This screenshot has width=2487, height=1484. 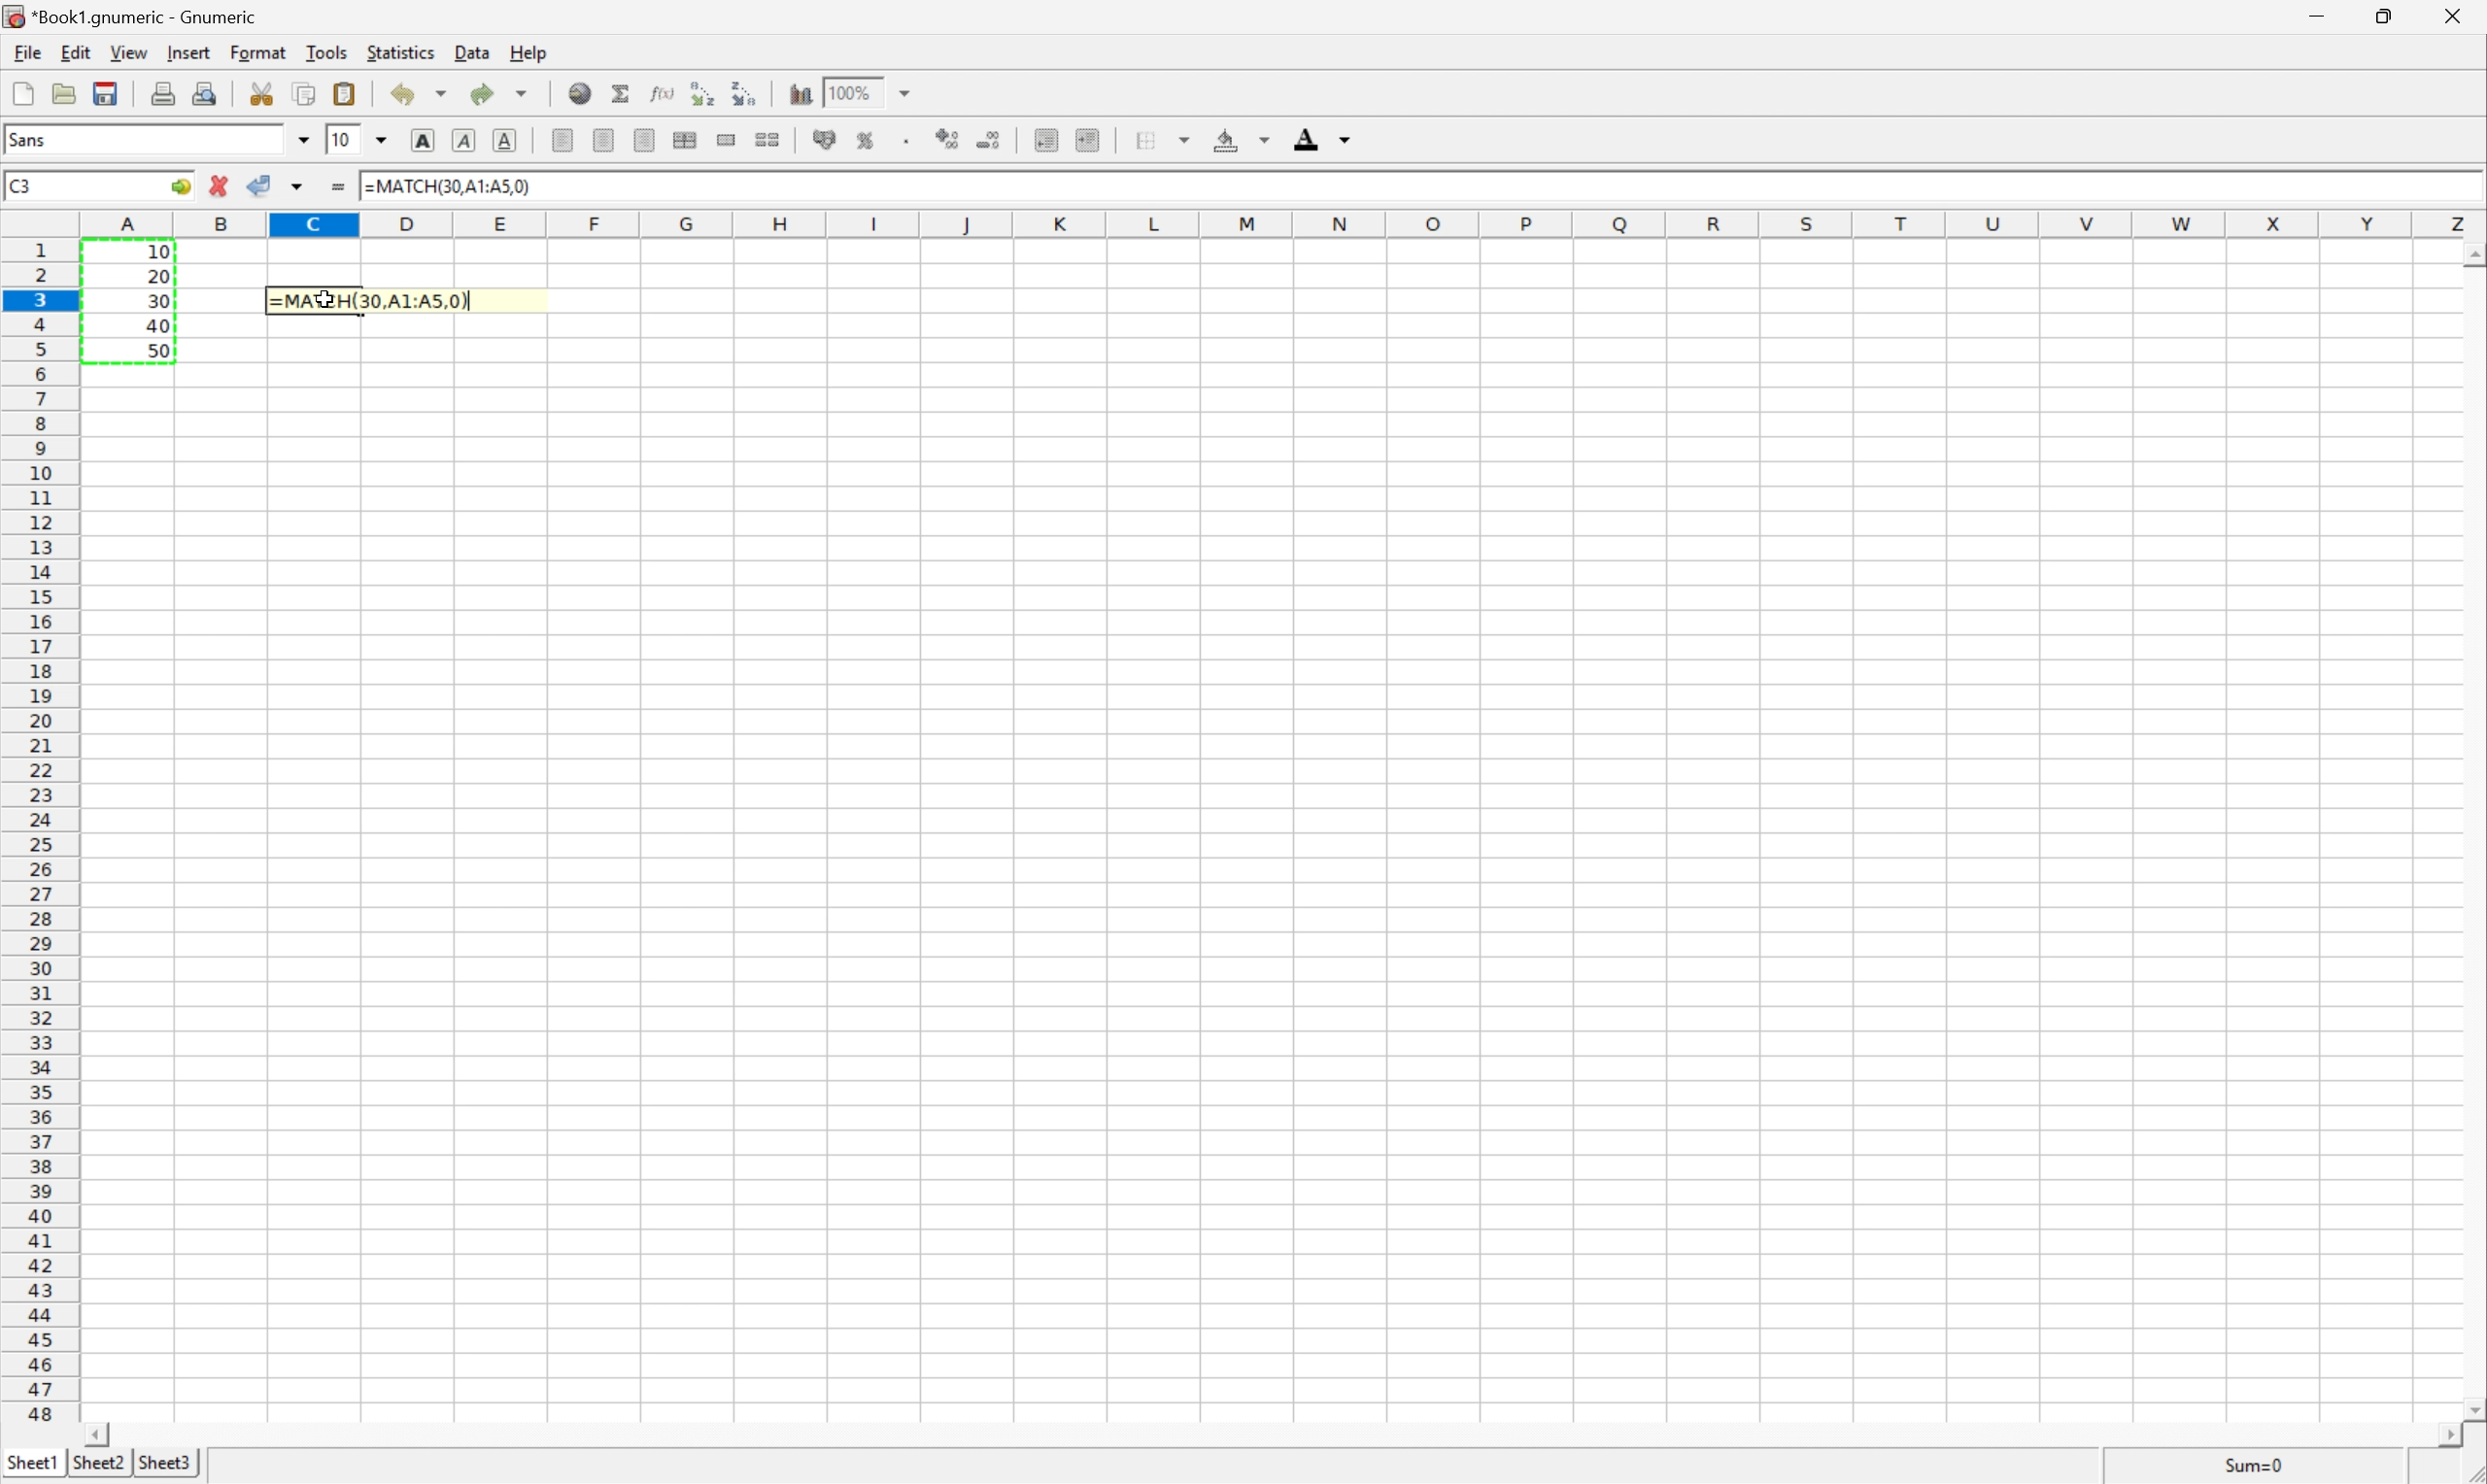 I want to click on Set the format of the selected cells to include a thousands separator, so click(x=906, y=138).